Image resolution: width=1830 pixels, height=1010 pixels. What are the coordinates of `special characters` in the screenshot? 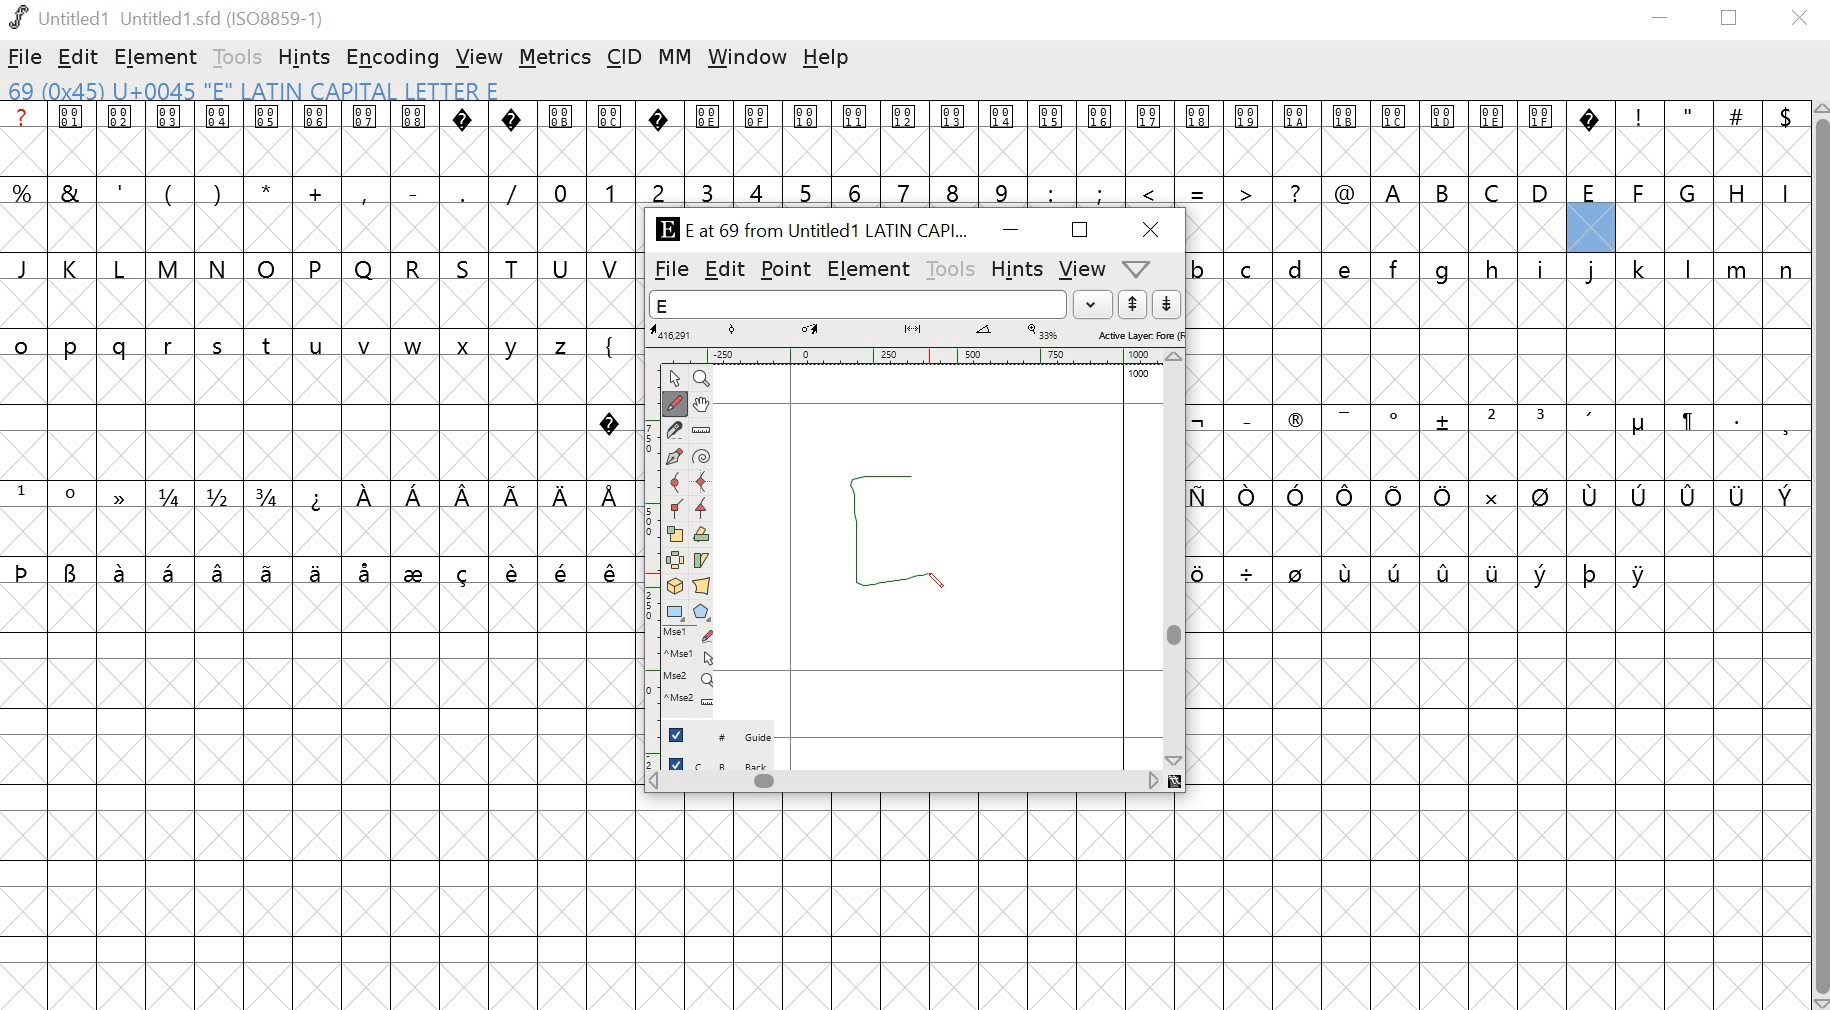 It's located at (315, 574).